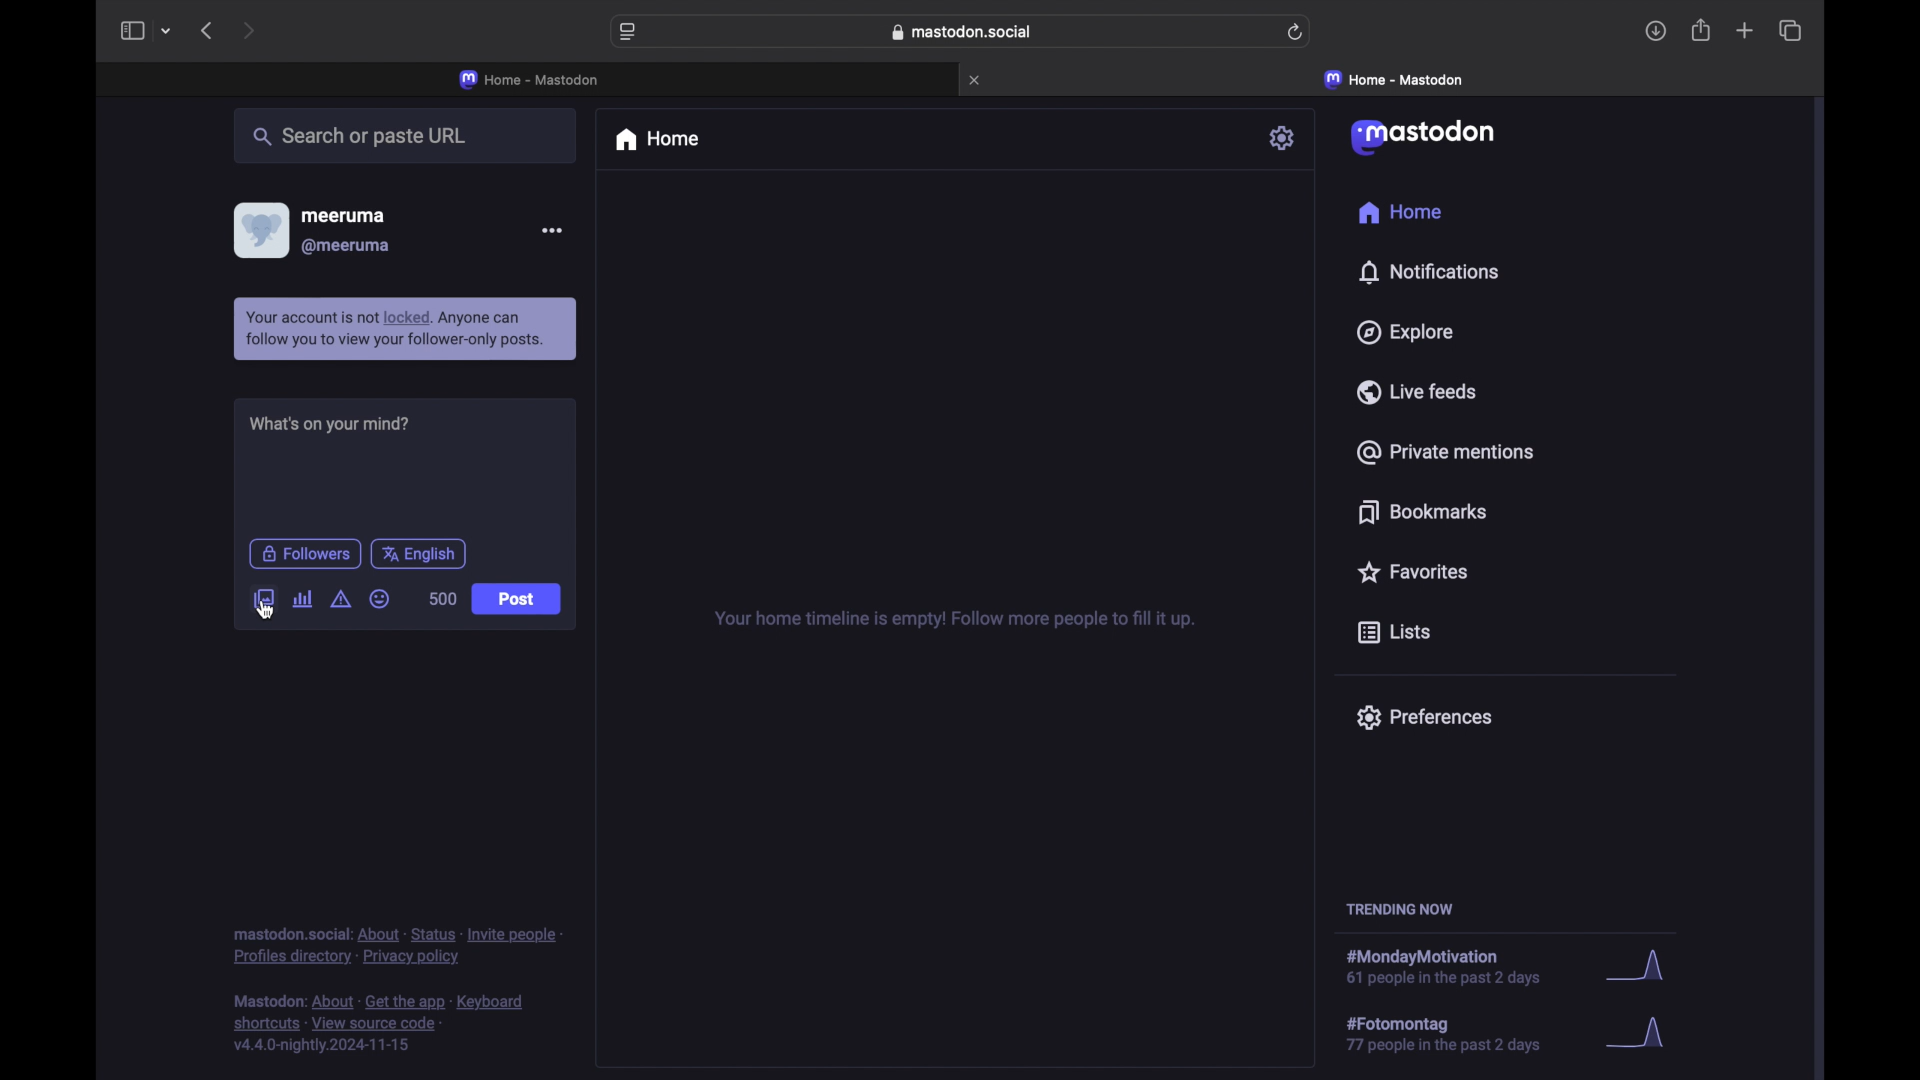  I want to click on trending now, so click(1399, 909).